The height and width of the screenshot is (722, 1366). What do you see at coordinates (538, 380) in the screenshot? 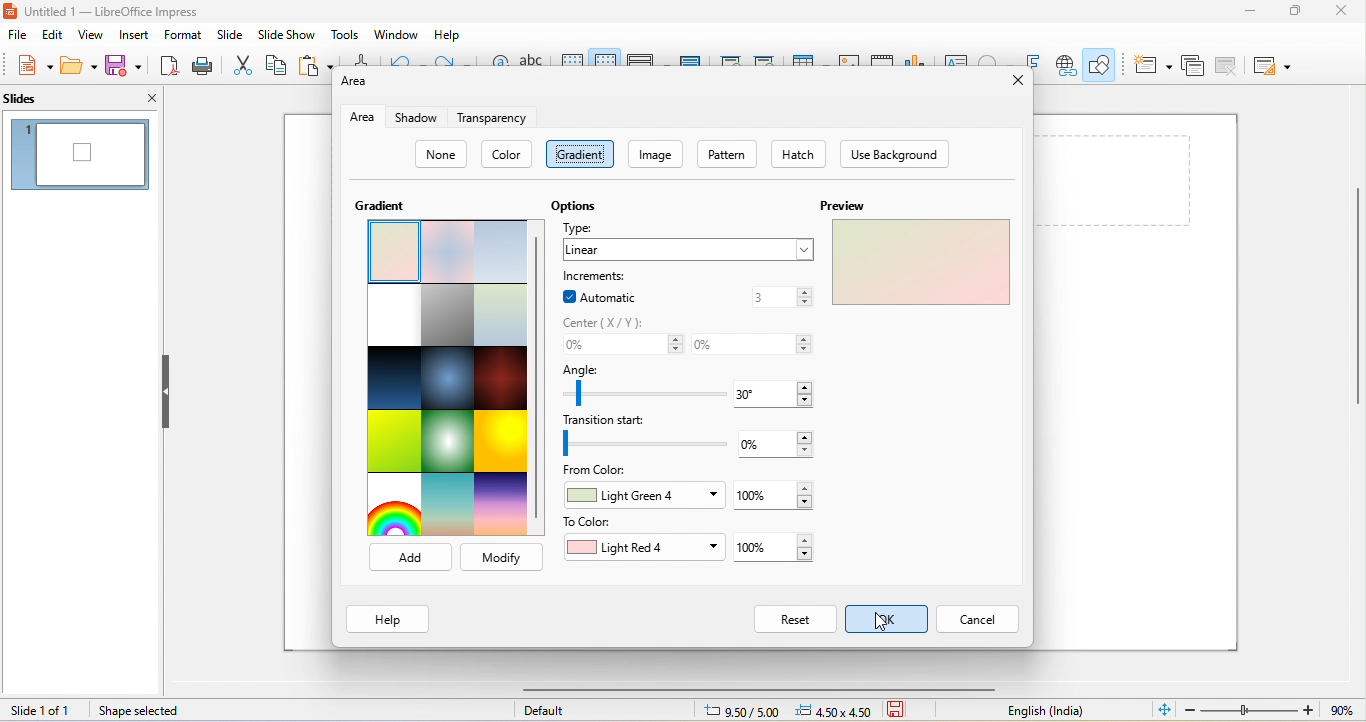
I see `vertical scroll bar` at bounding box center [538, 380].